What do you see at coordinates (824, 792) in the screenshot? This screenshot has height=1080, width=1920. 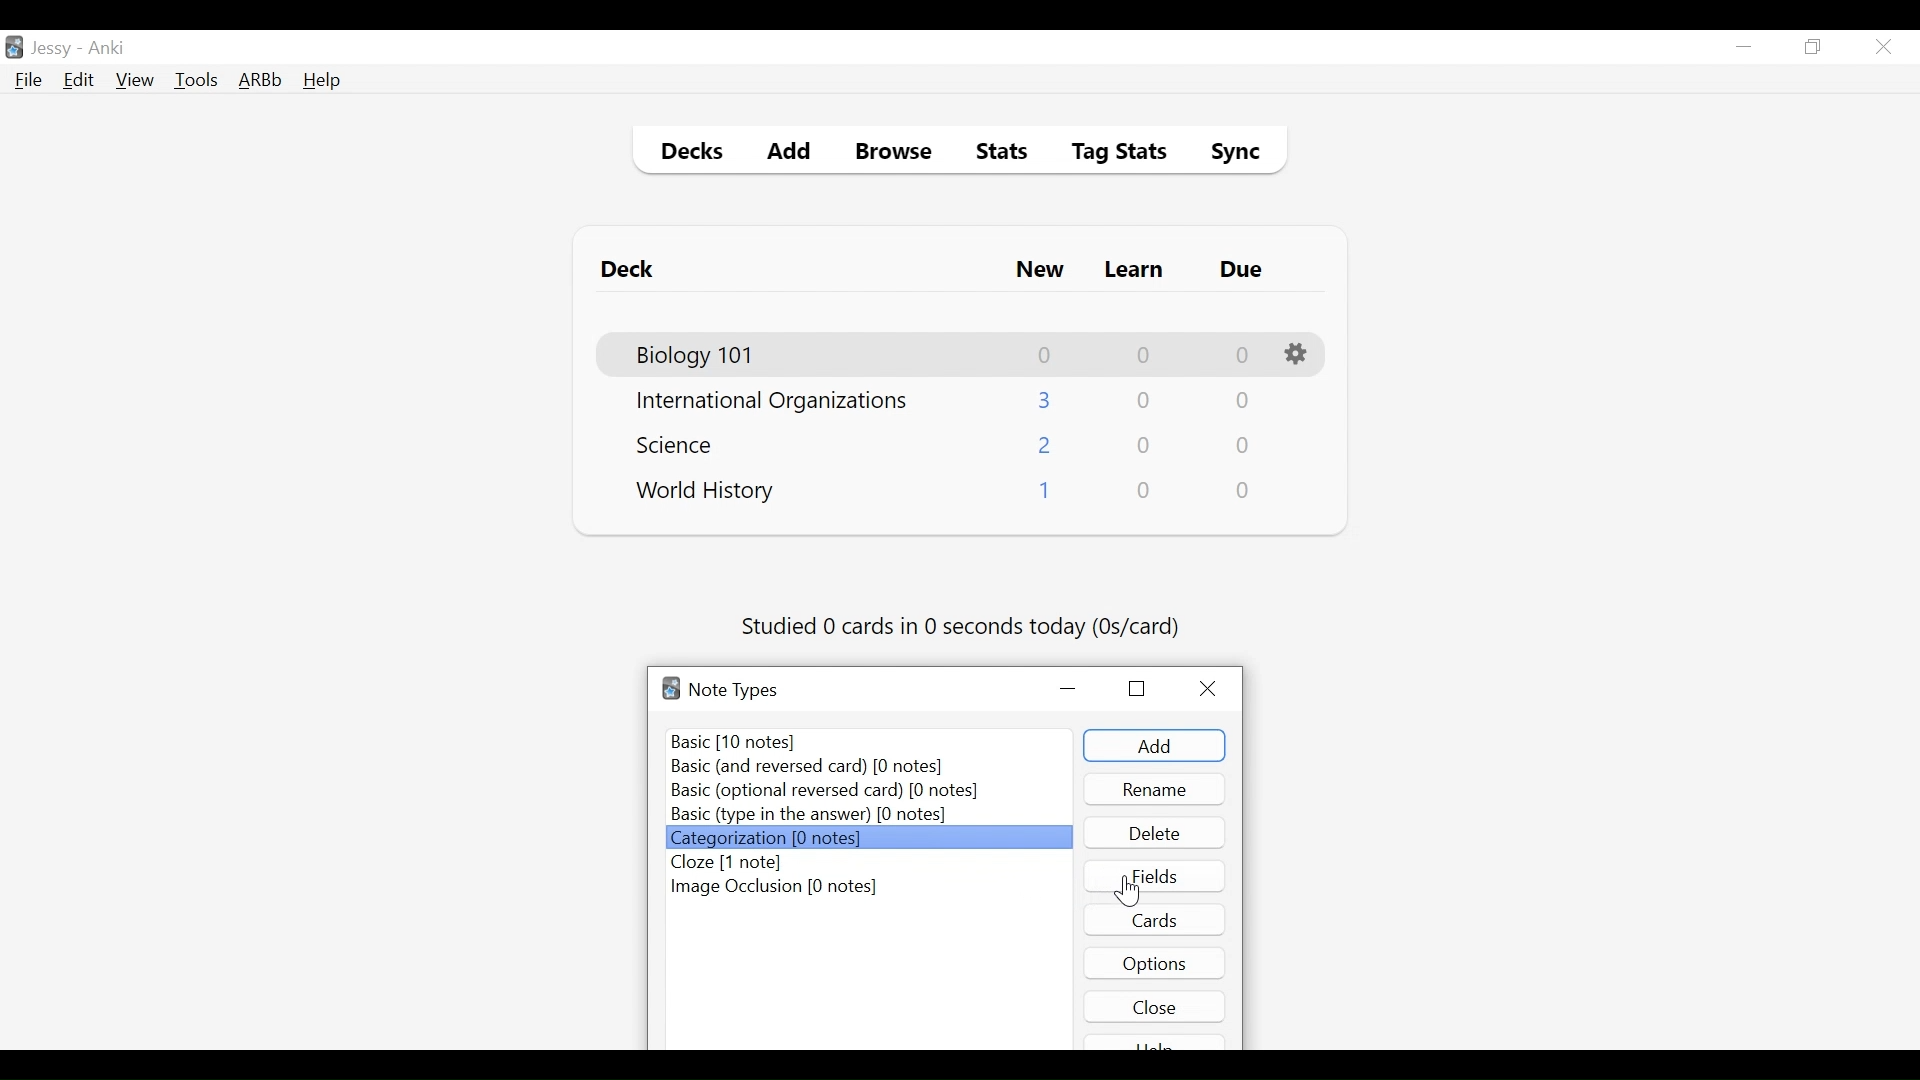 I see `Basic (optional reversed card) (number of notes)` at bounding box center [824, 792].